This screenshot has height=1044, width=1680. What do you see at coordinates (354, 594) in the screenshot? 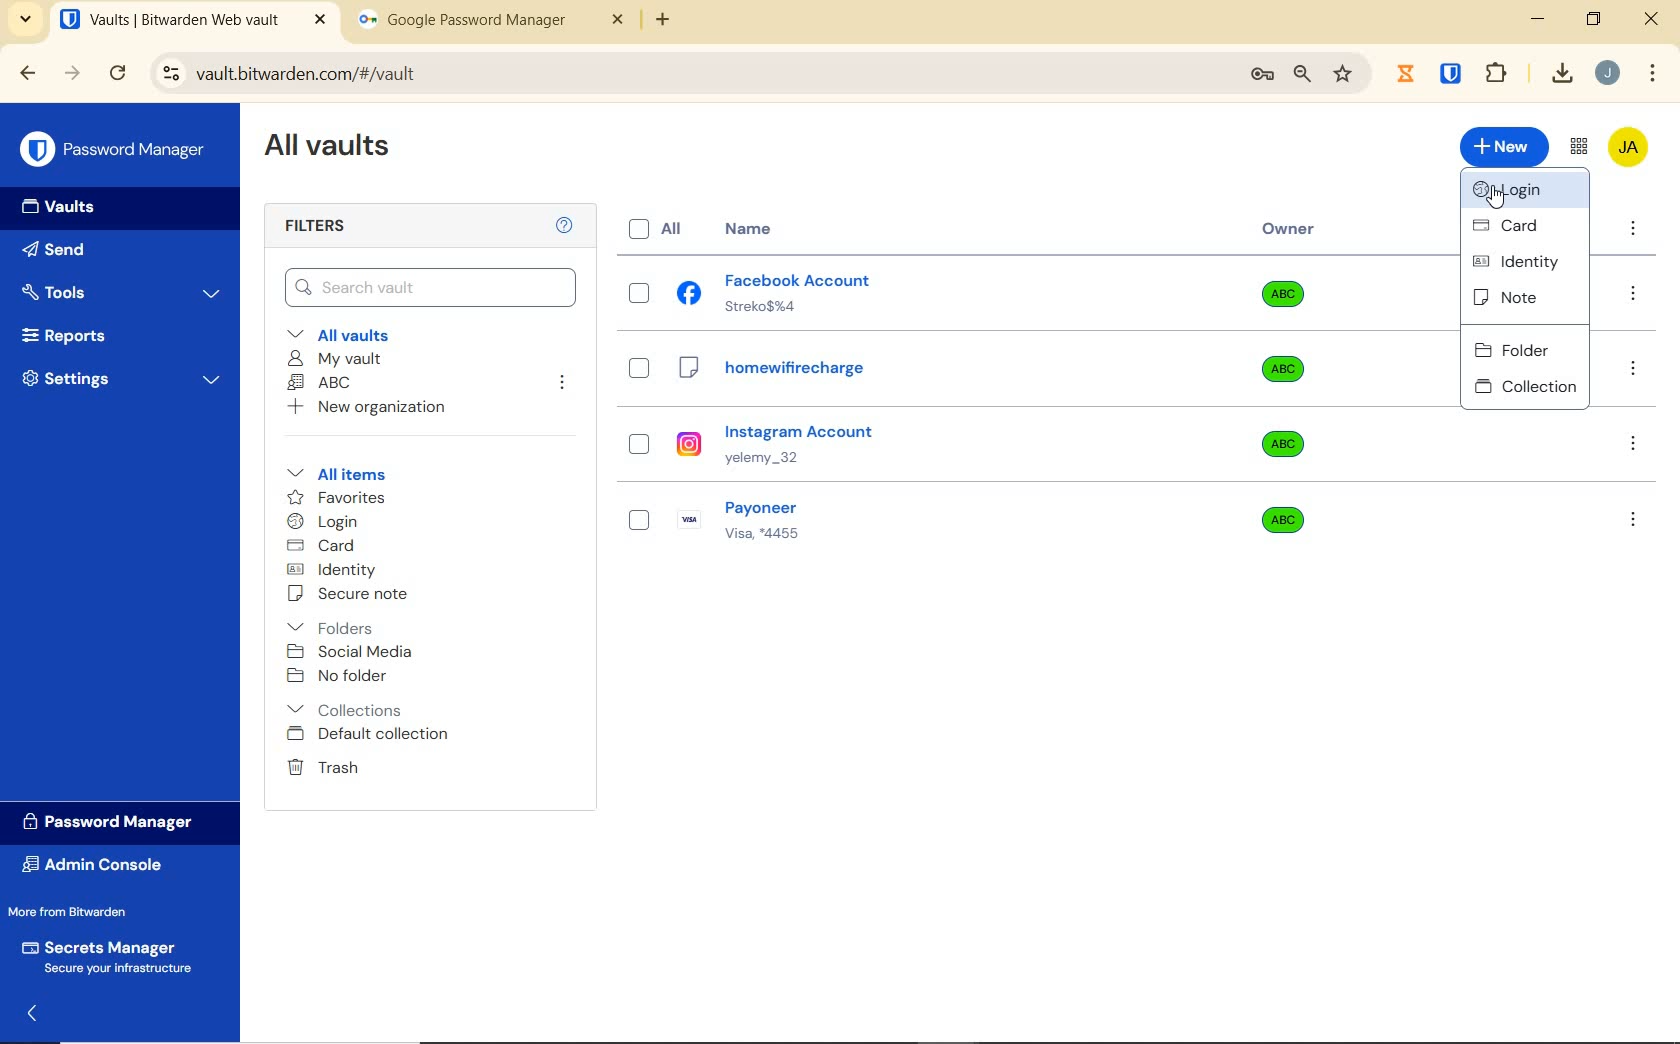
I see `secure note` at bounding box center [354, 594].